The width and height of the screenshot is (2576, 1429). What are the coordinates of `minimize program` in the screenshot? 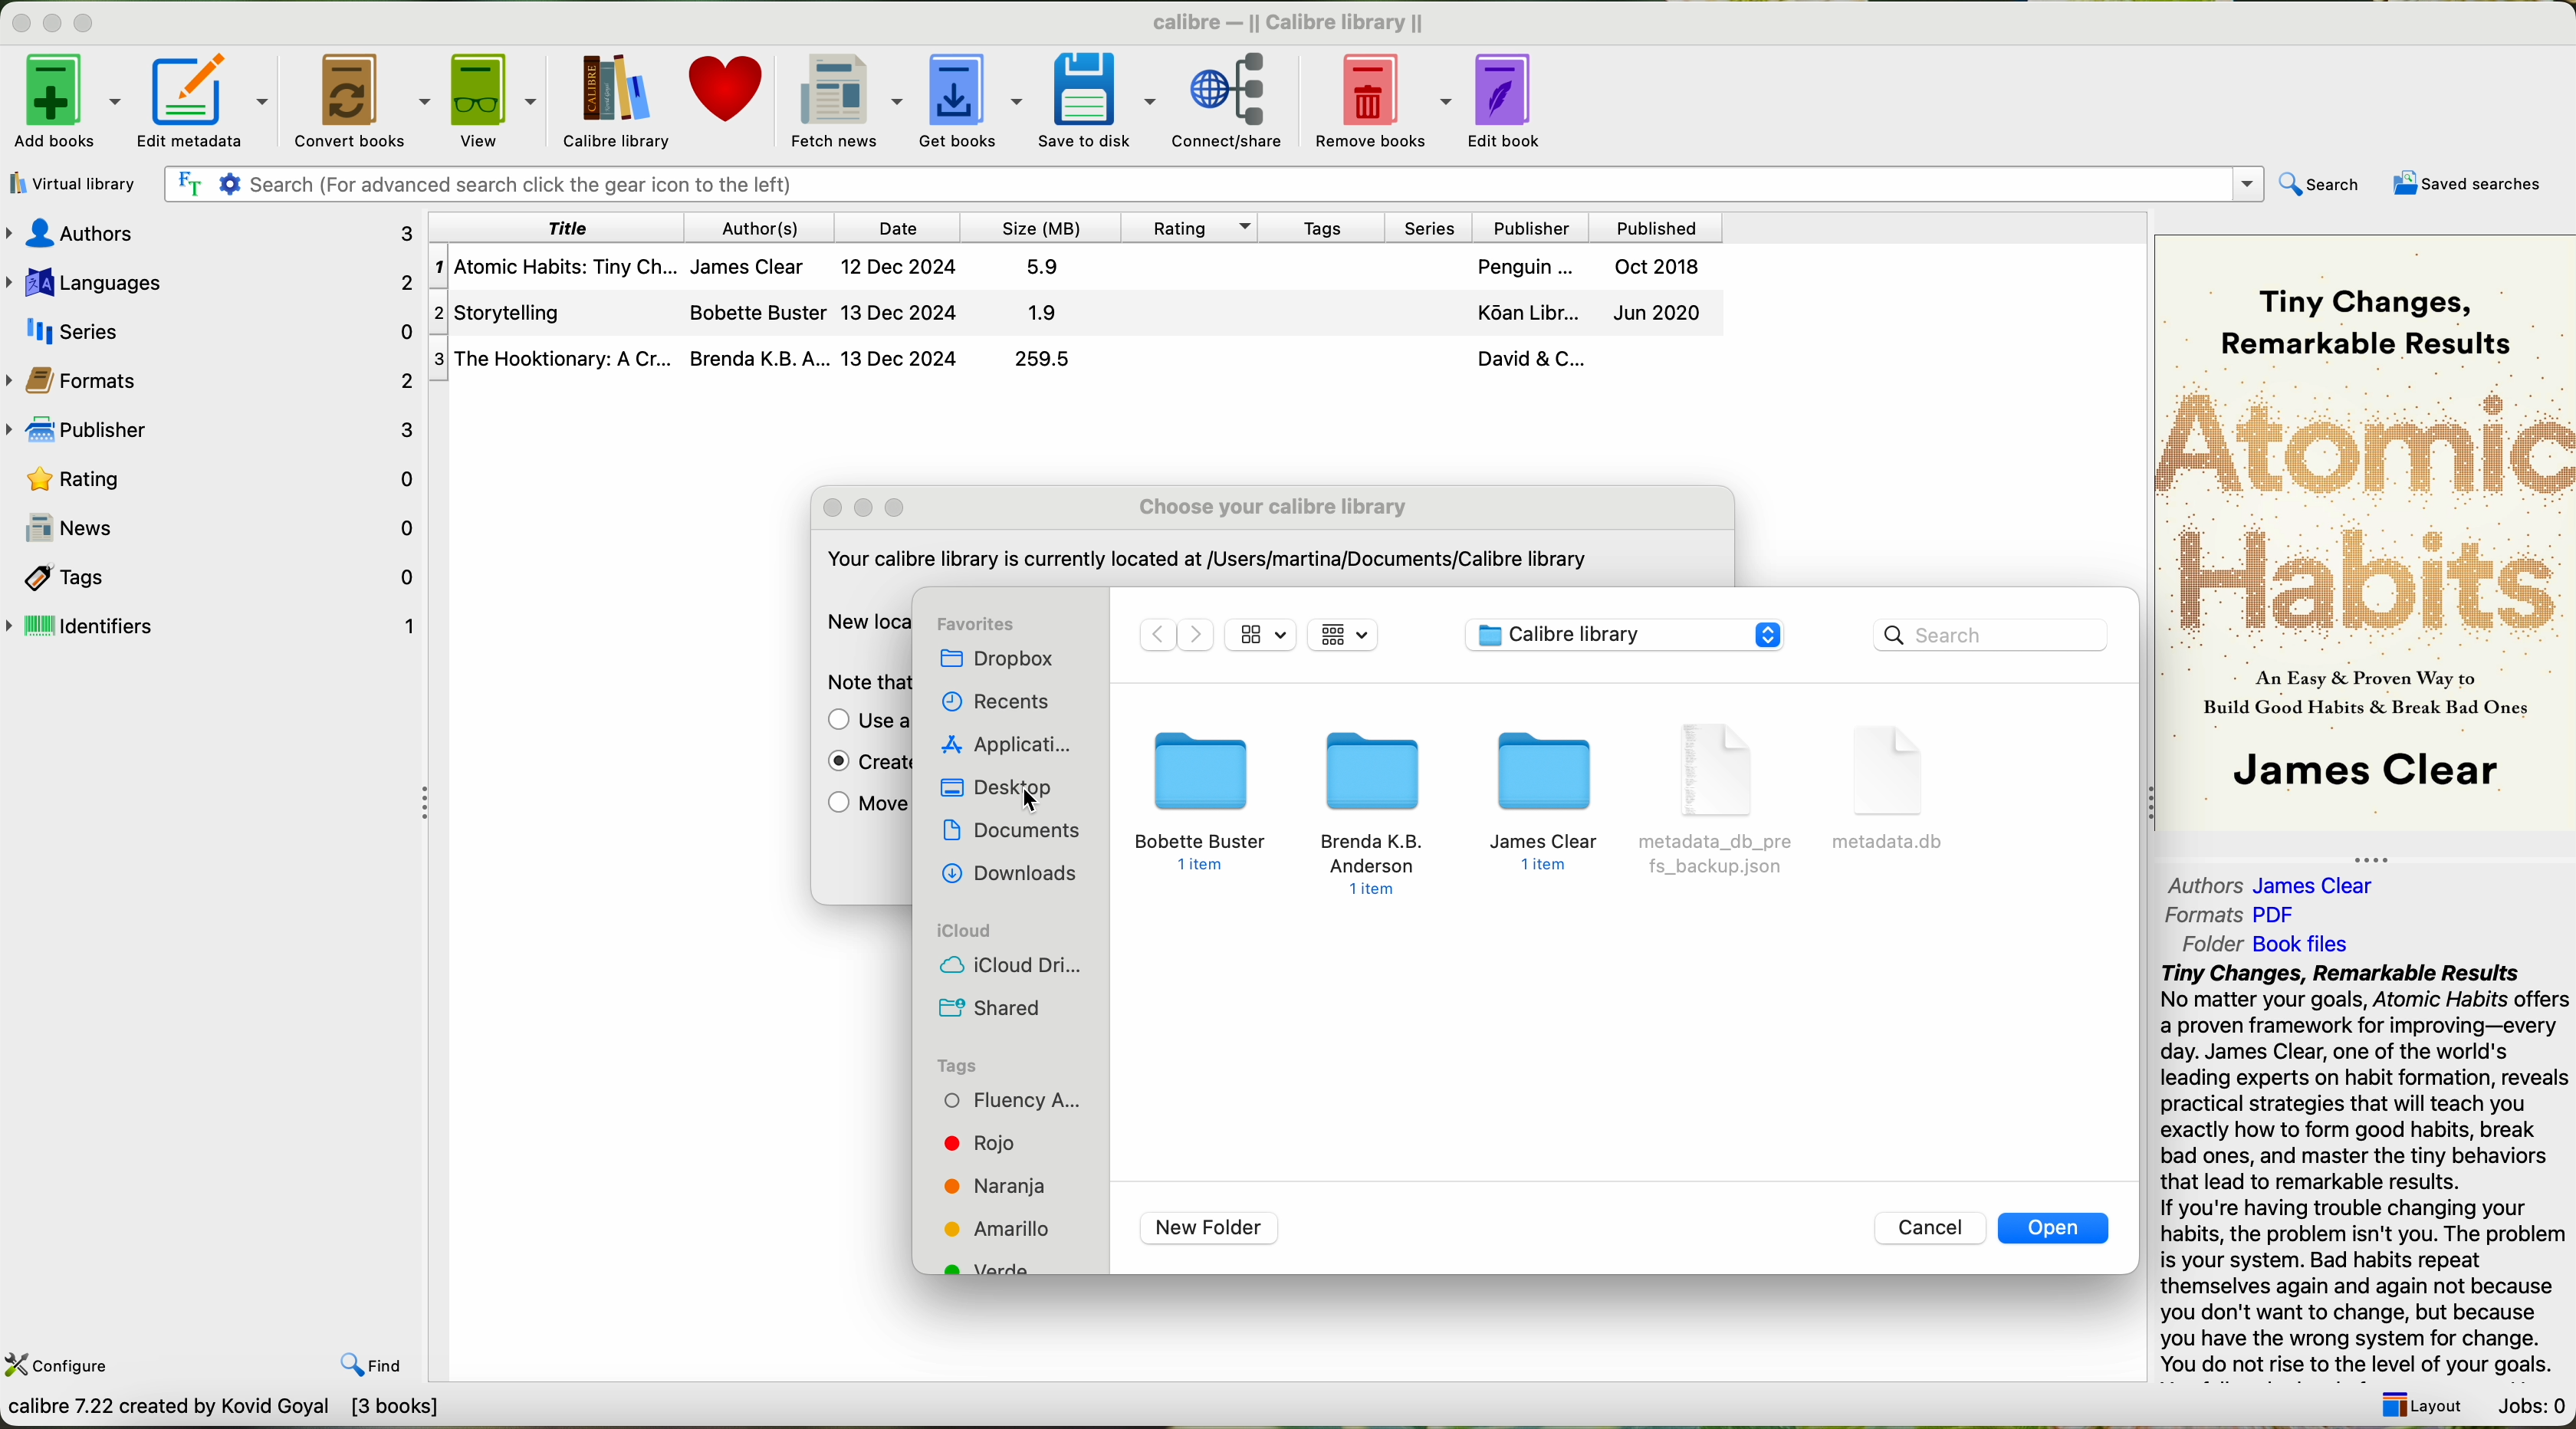 It's located at (56, 25).